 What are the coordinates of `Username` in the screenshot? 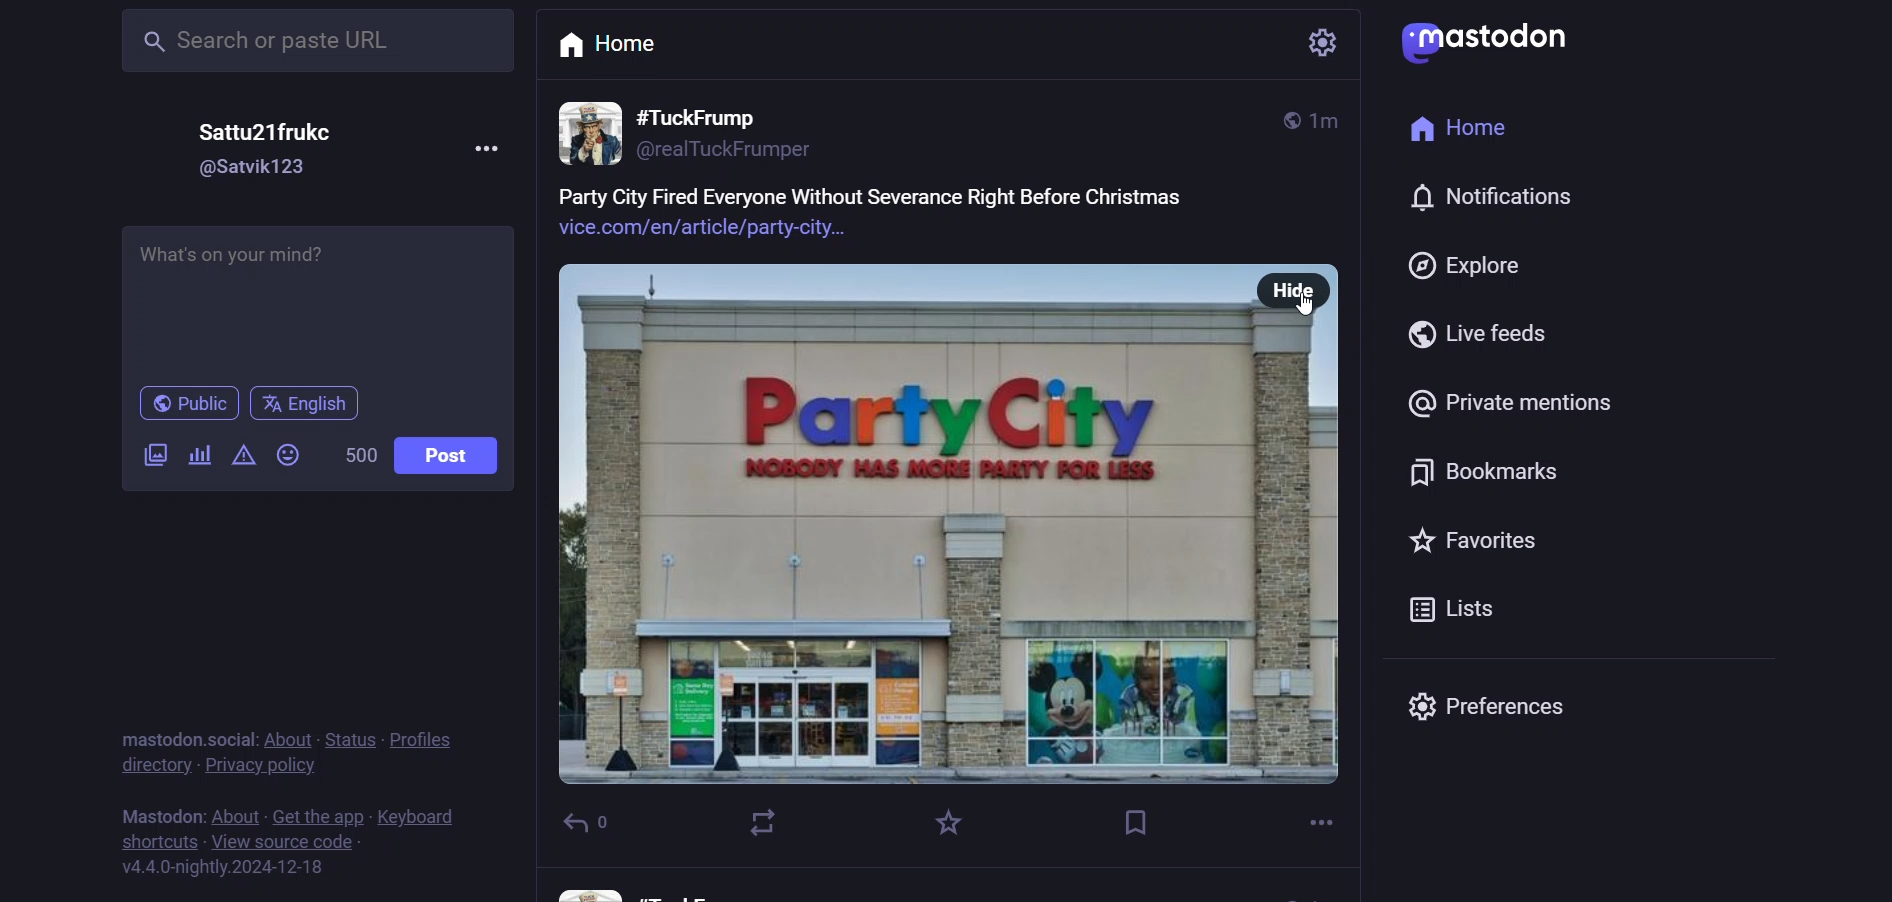 It's located at (264, 129).